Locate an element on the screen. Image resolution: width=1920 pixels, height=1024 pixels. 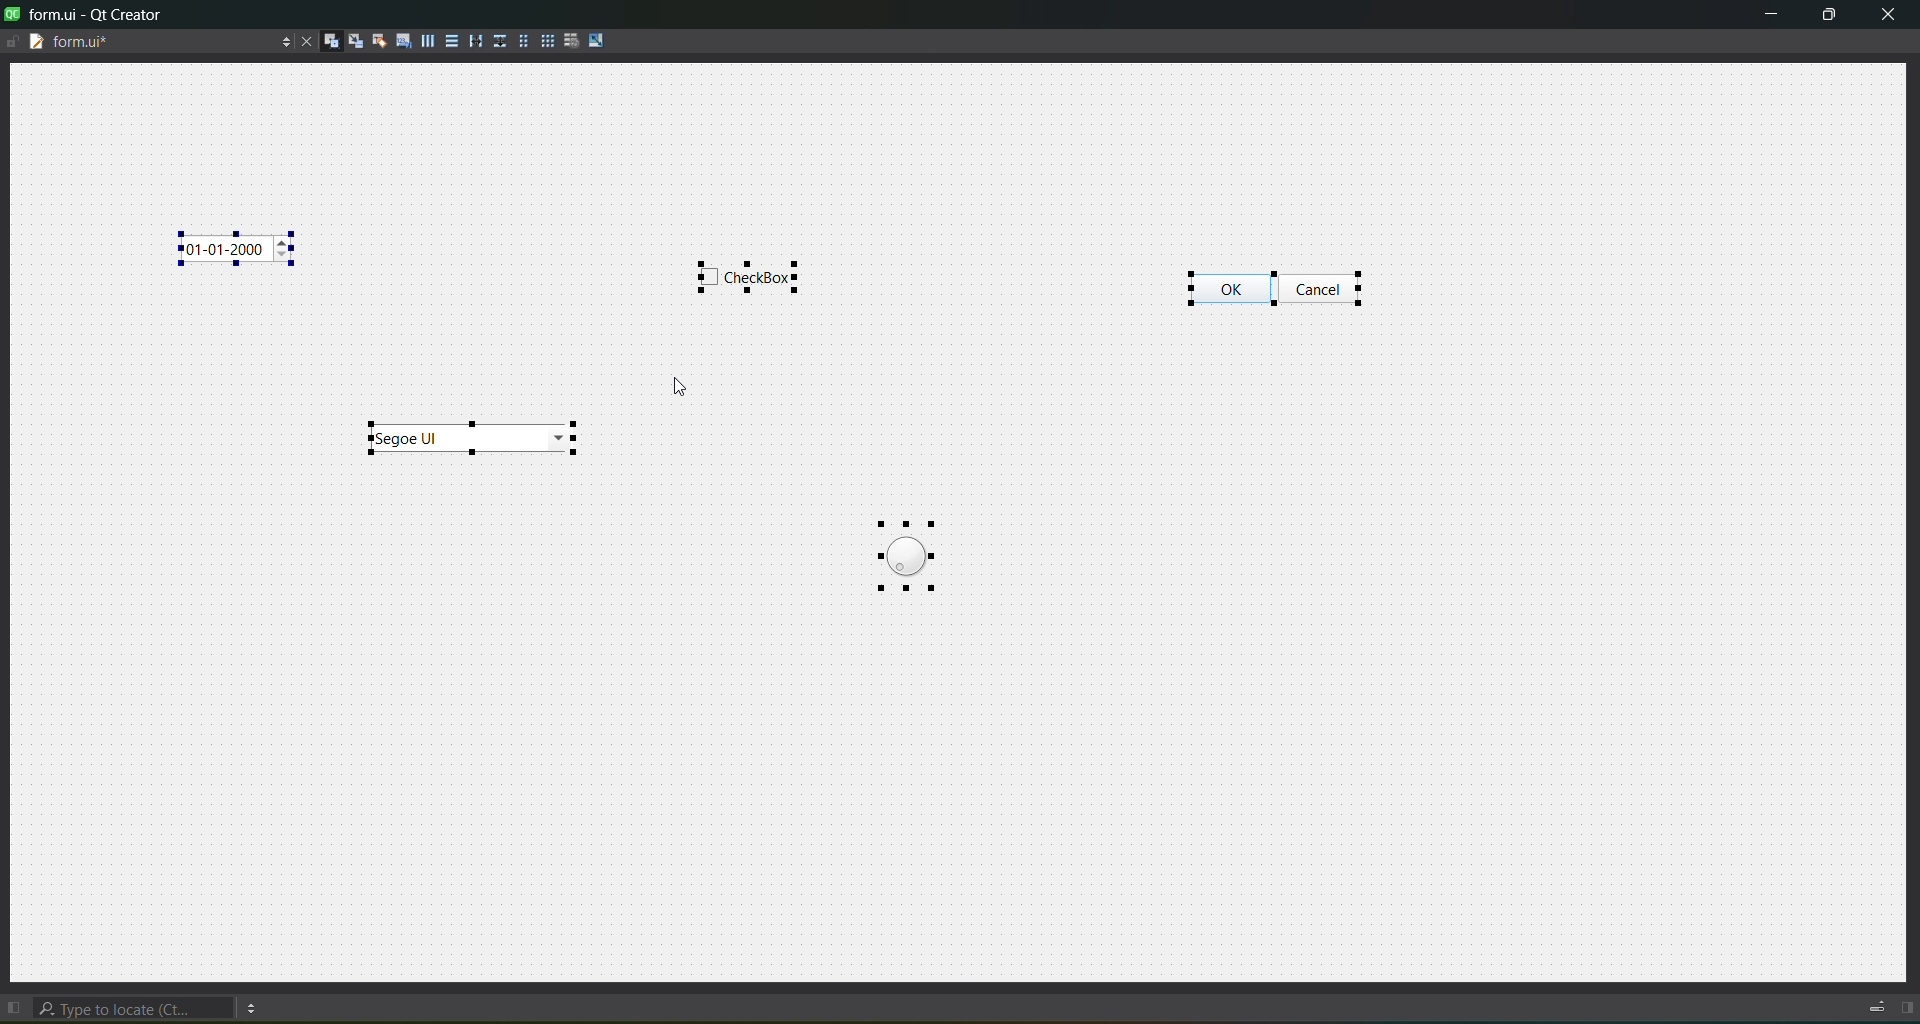
edit tab order is located at coordinates (399, 38).